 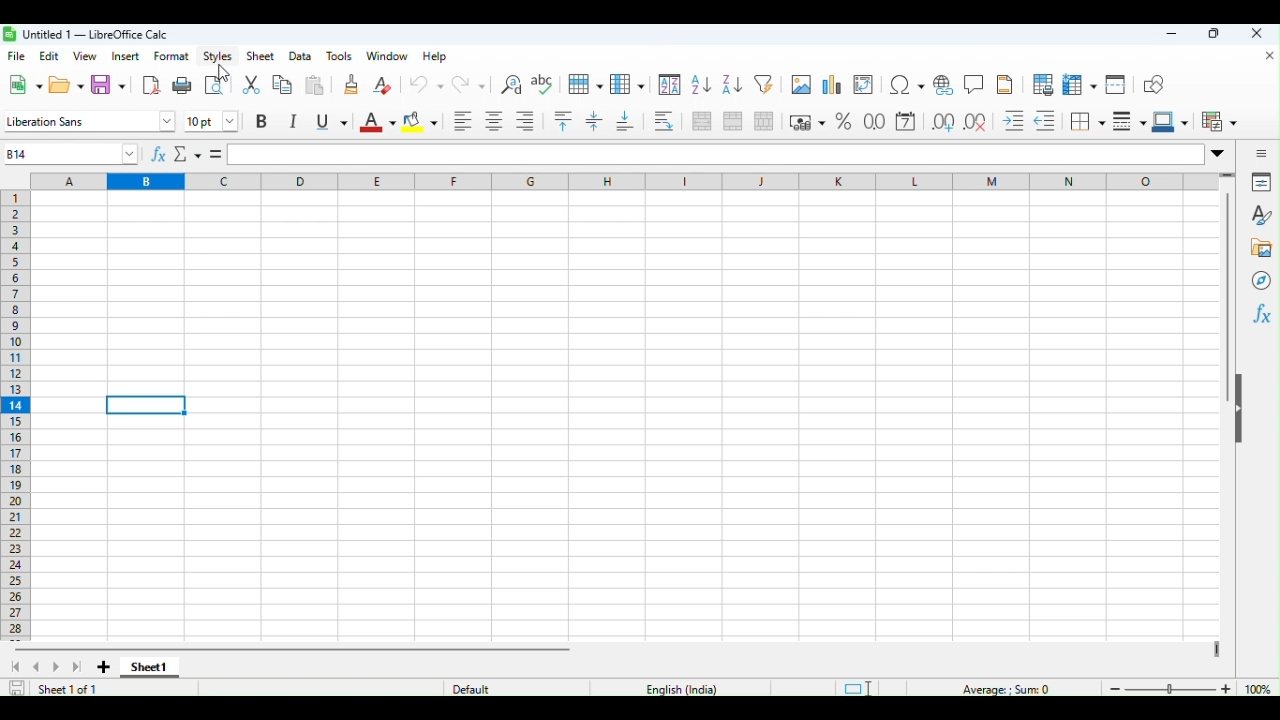 I want to click on save, so click(x=14, y=689).